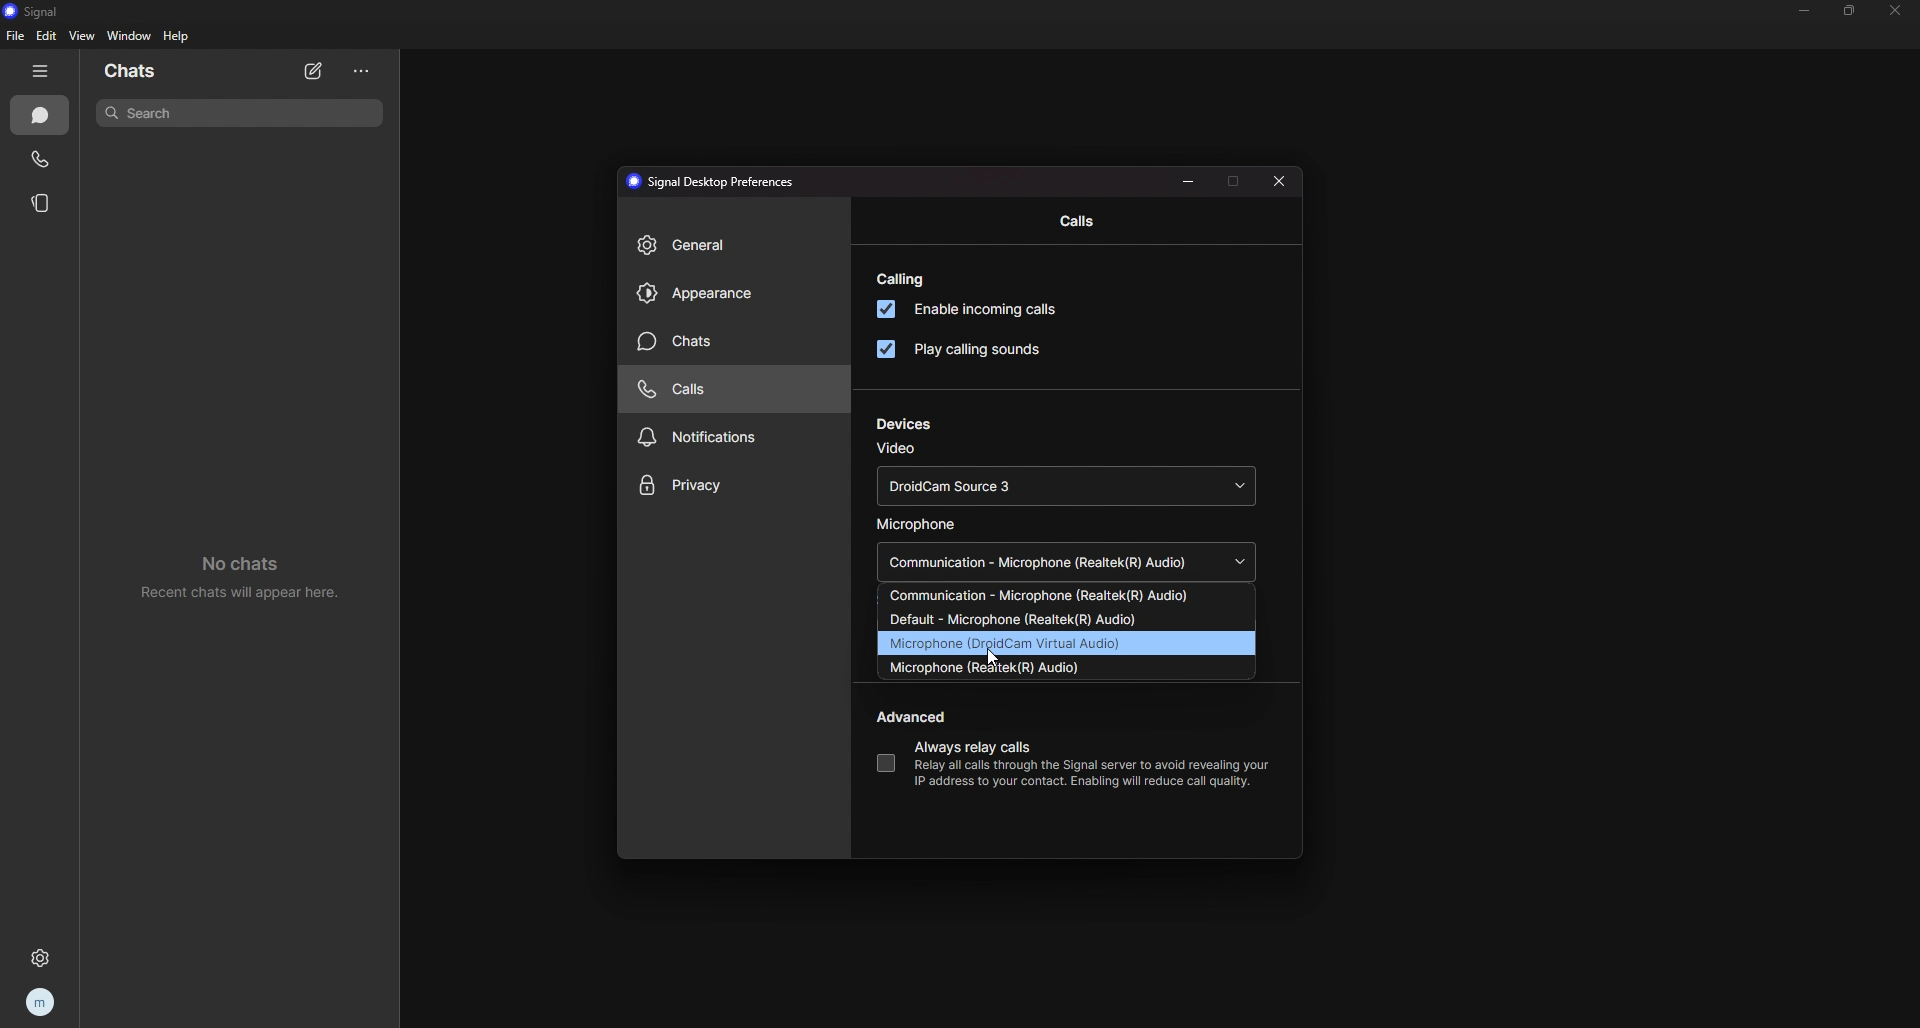 This screenshot has width=1920, height=1028. I want to click on edit, so click(48, 36).